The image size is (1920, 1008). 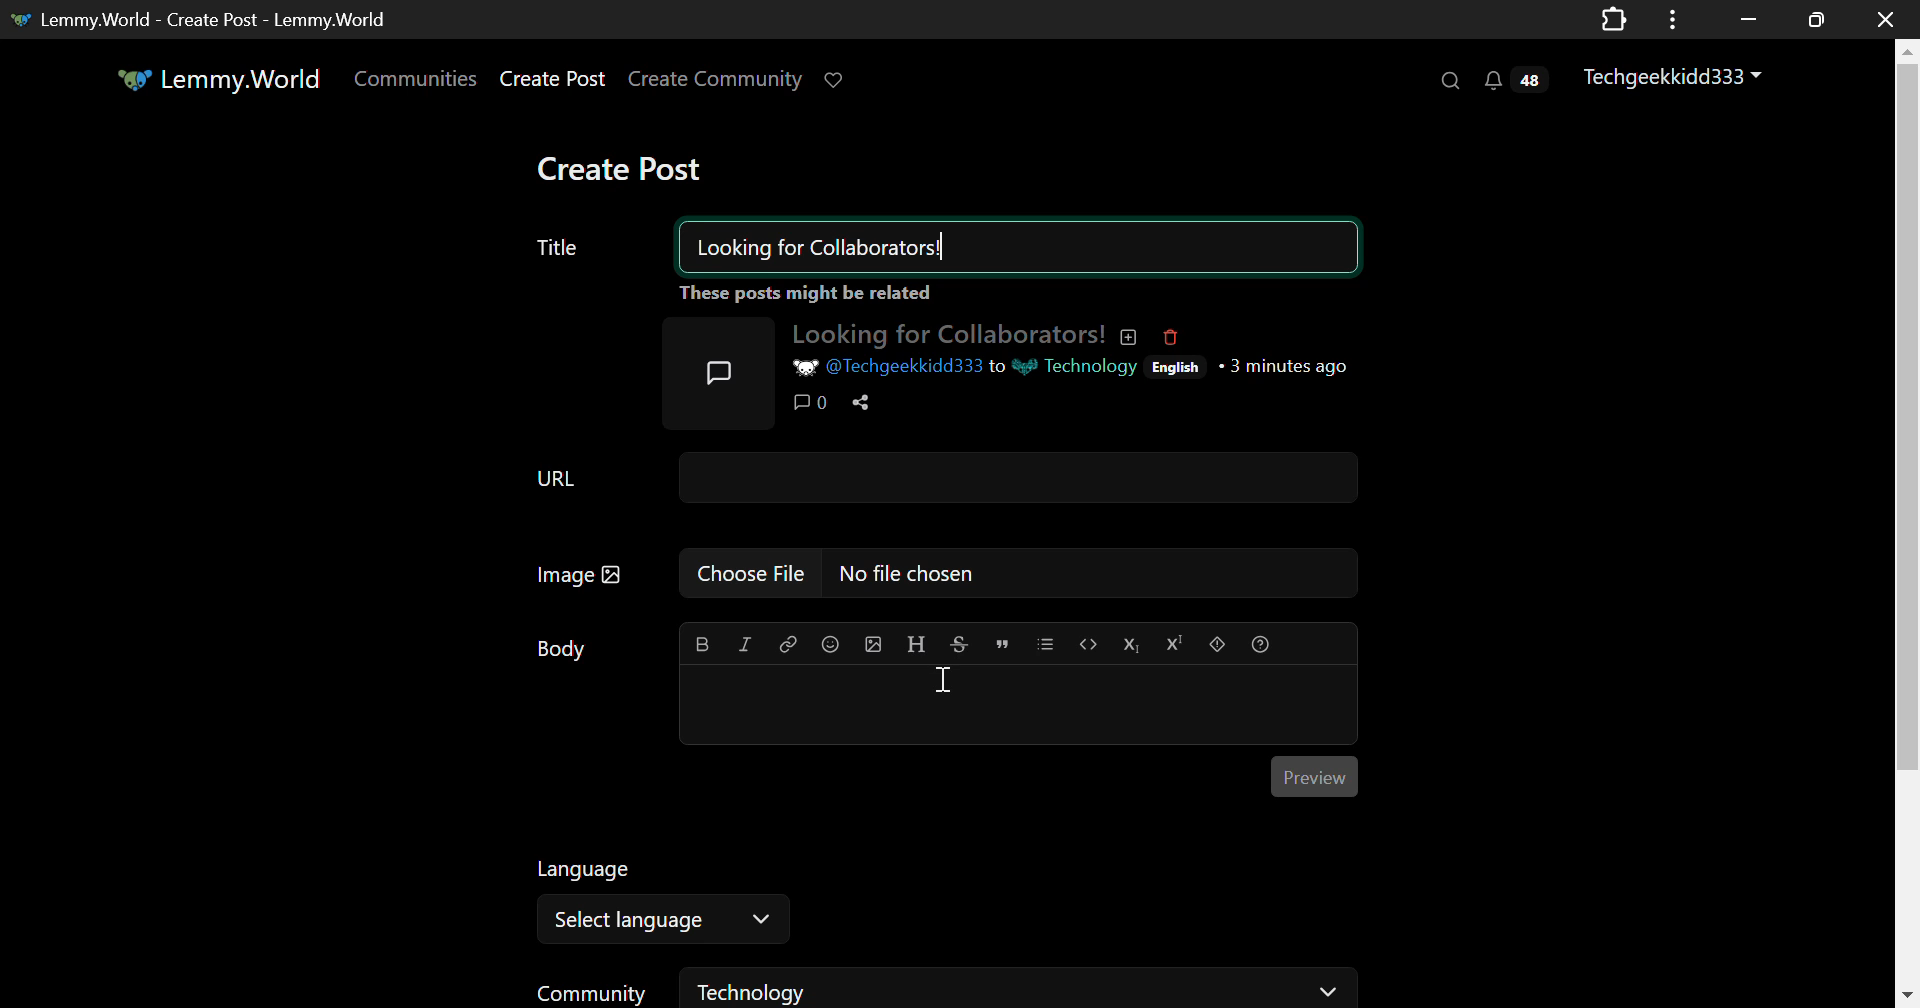 What do you see at coordinates (830, 644) in the screenshot?
I see `emoji` at bounding box center [830, 644].